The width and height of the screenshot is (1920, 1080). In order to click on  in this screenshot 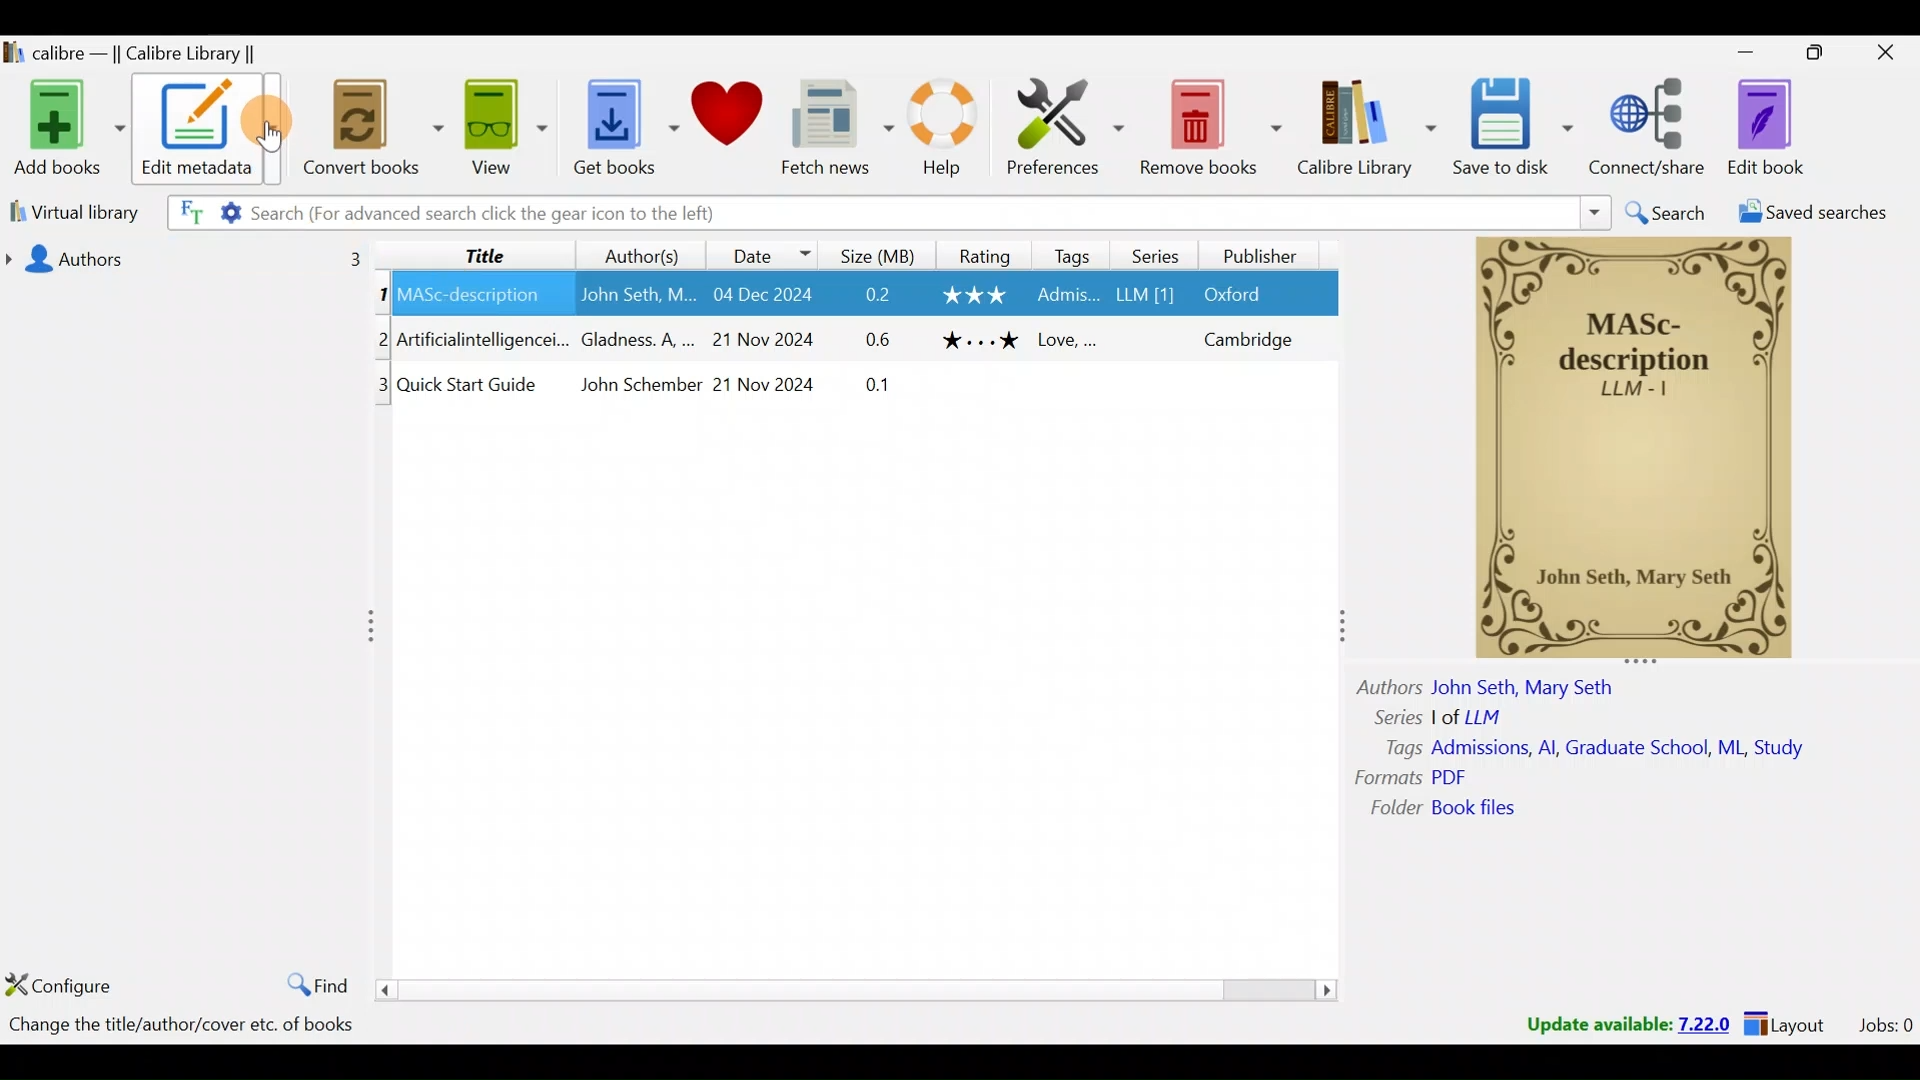, I will do `click(1470, 719)`.